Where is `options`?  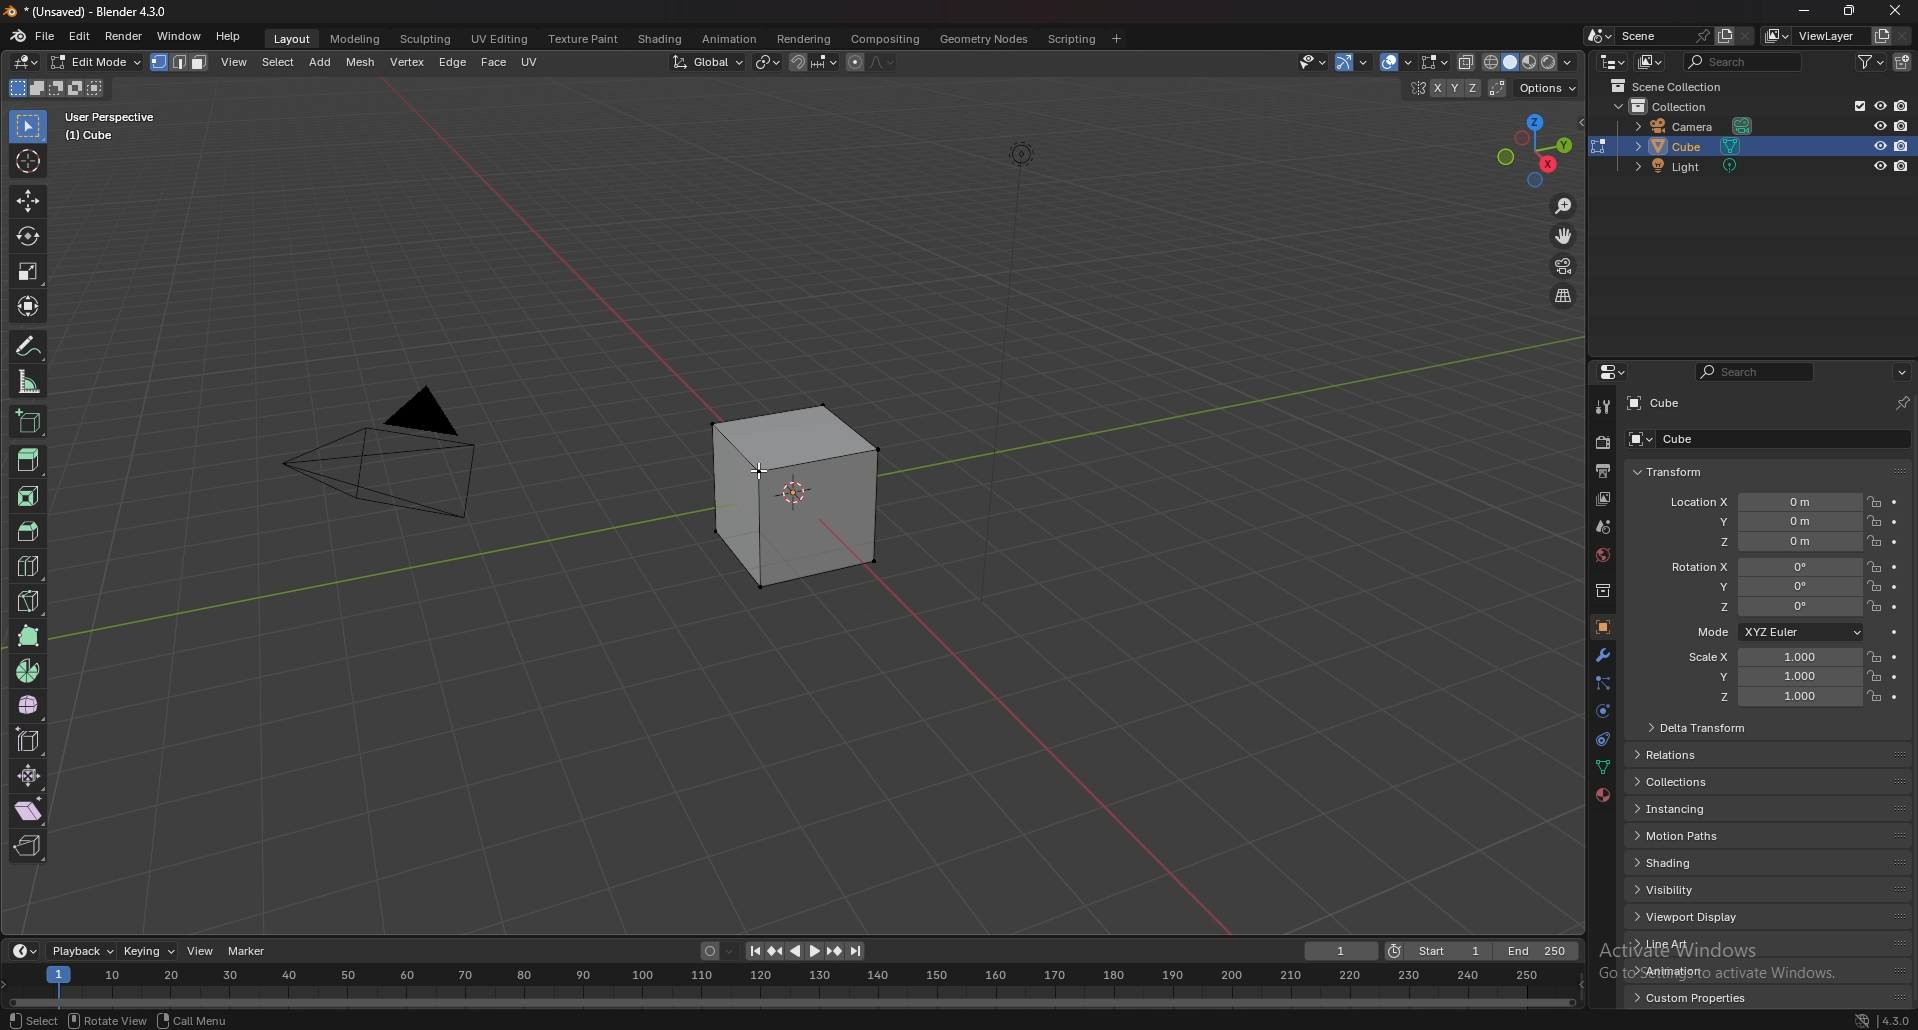 options is located at coordinates (1546, 88).